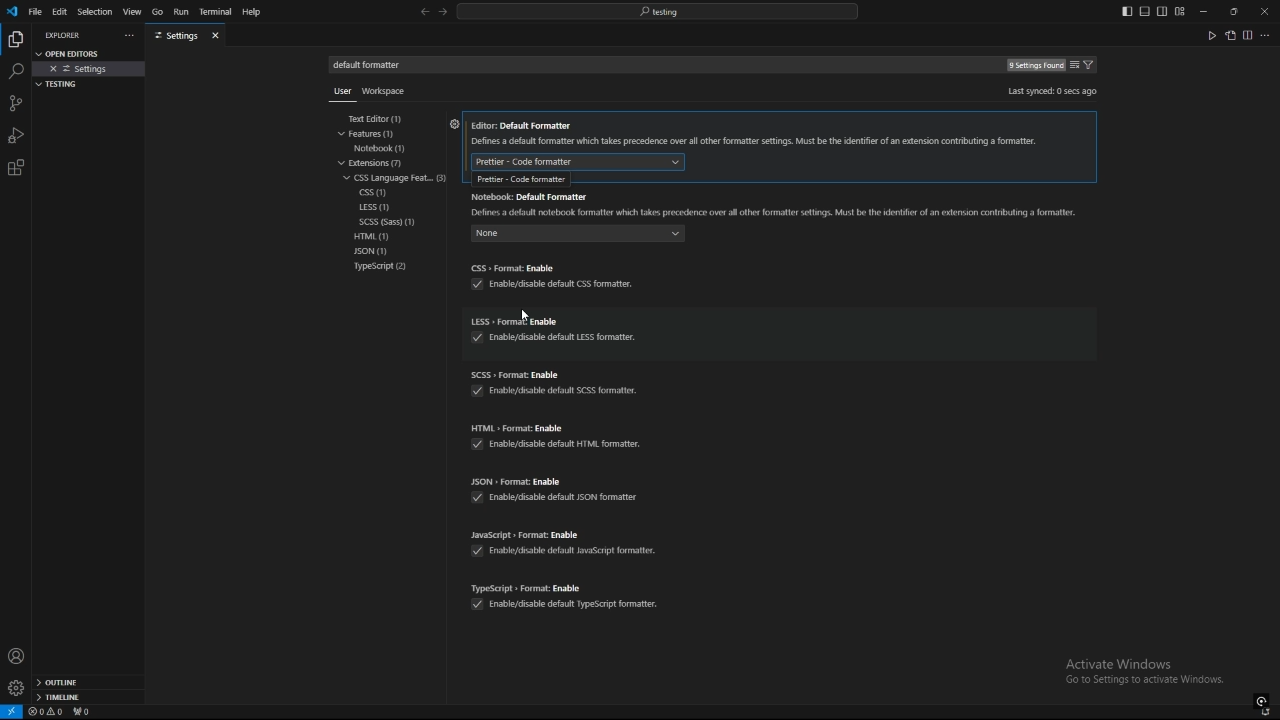 Image resolution: width=1280 pixels, height=720 pixels. What do you see at coordinates (552, 481) in the screenshot?
I see `json format enable` at bounding box center [552, 481].